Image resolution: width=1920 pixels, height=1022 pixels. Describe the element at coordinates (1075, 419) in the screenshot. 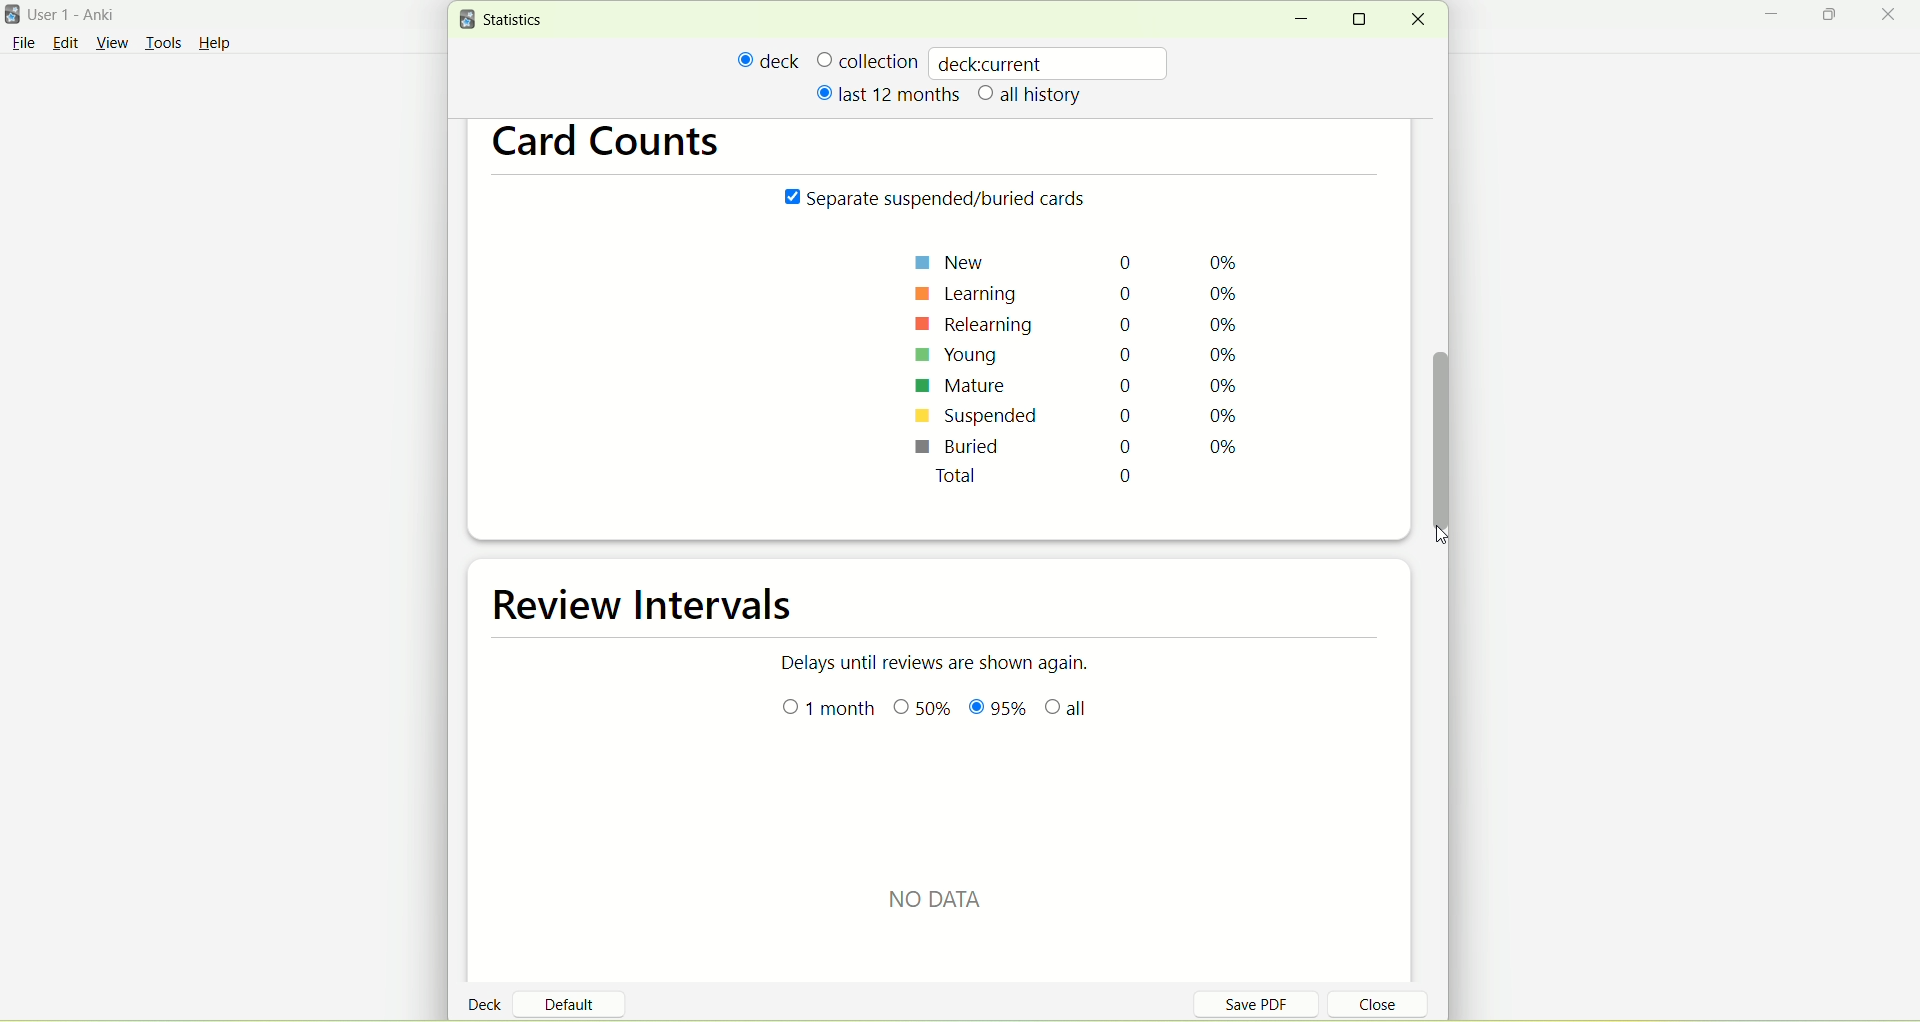

I see `suspended 0 0%` at that location.